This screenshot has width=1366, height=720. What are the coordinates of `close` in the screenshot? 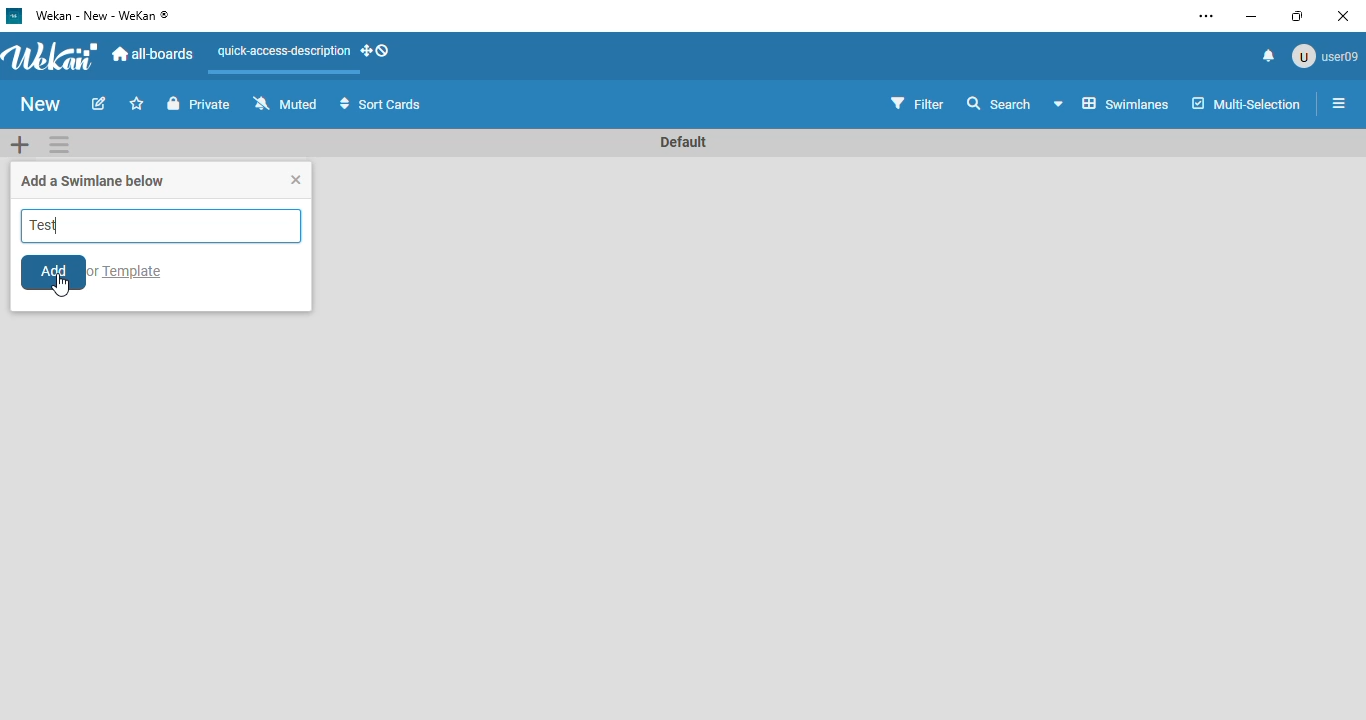 It's located at (296, 180).